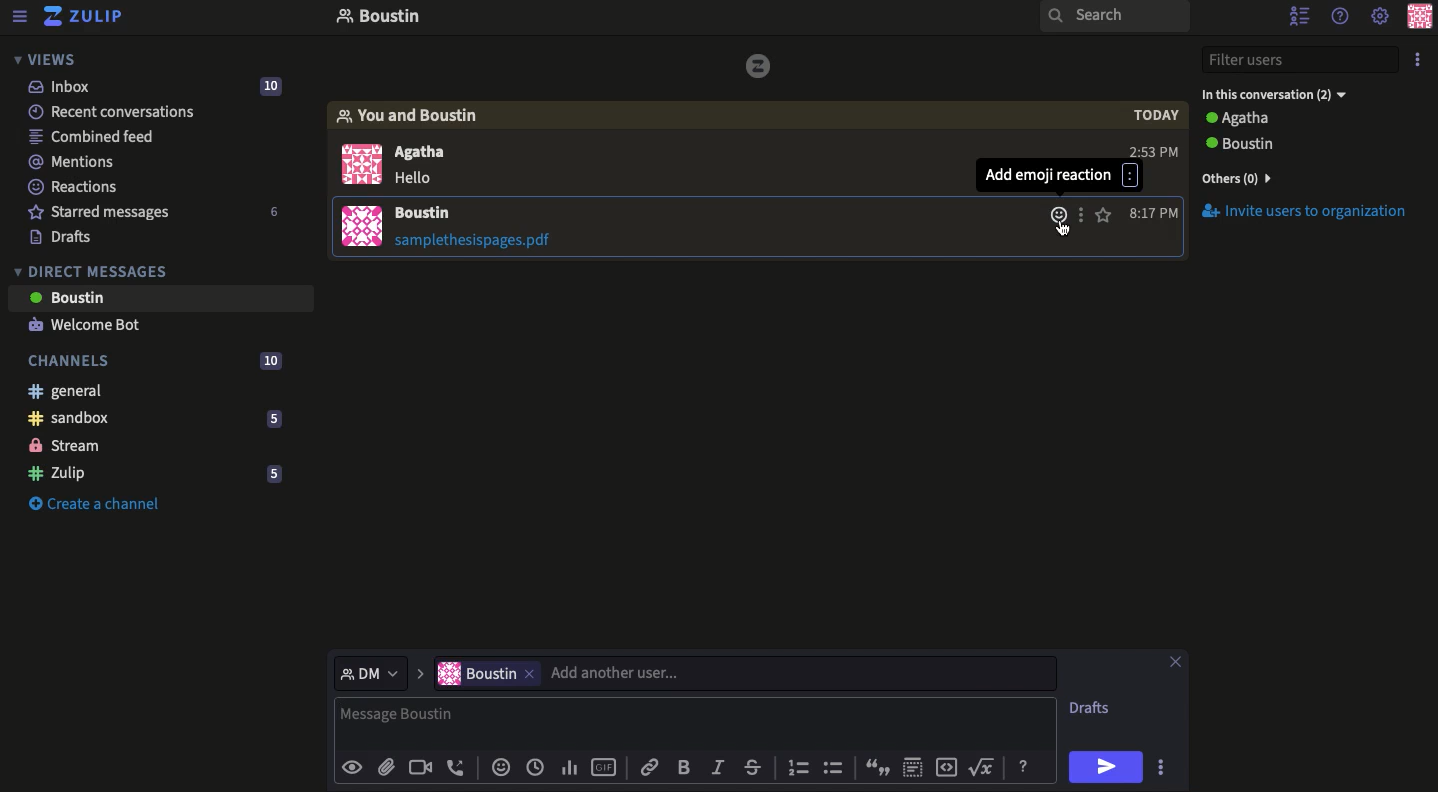 The height and width of the screenshot is (792, 1438). Describe the element at coordinates (797, 766) in the screenshot. I see `Numbered list` at that location.